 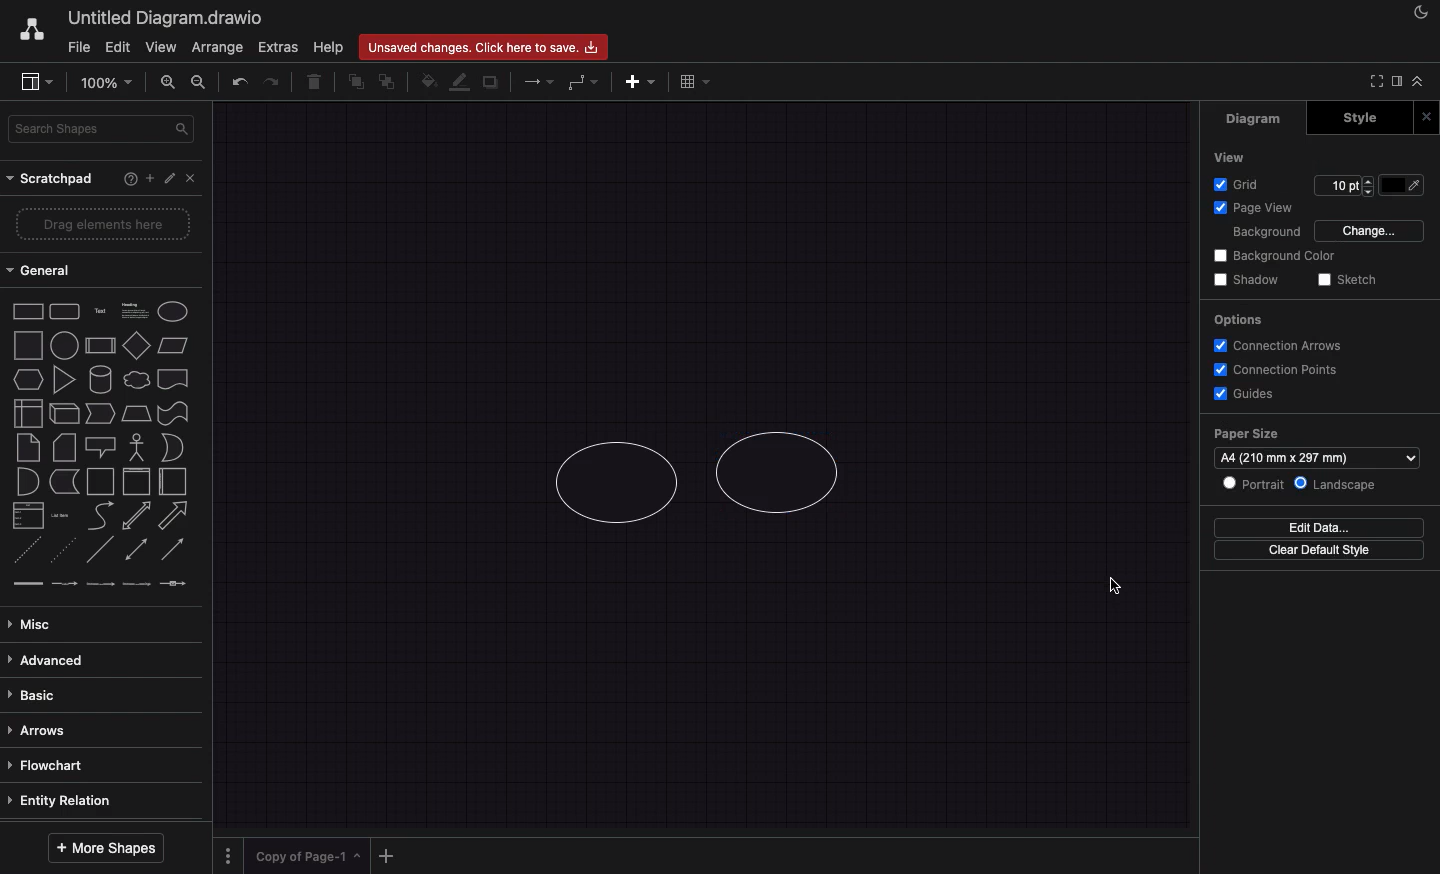 What do you see at coordinates (581, 82) in the screenshot?
I see `waypoints` at bounding box center [581, 82].